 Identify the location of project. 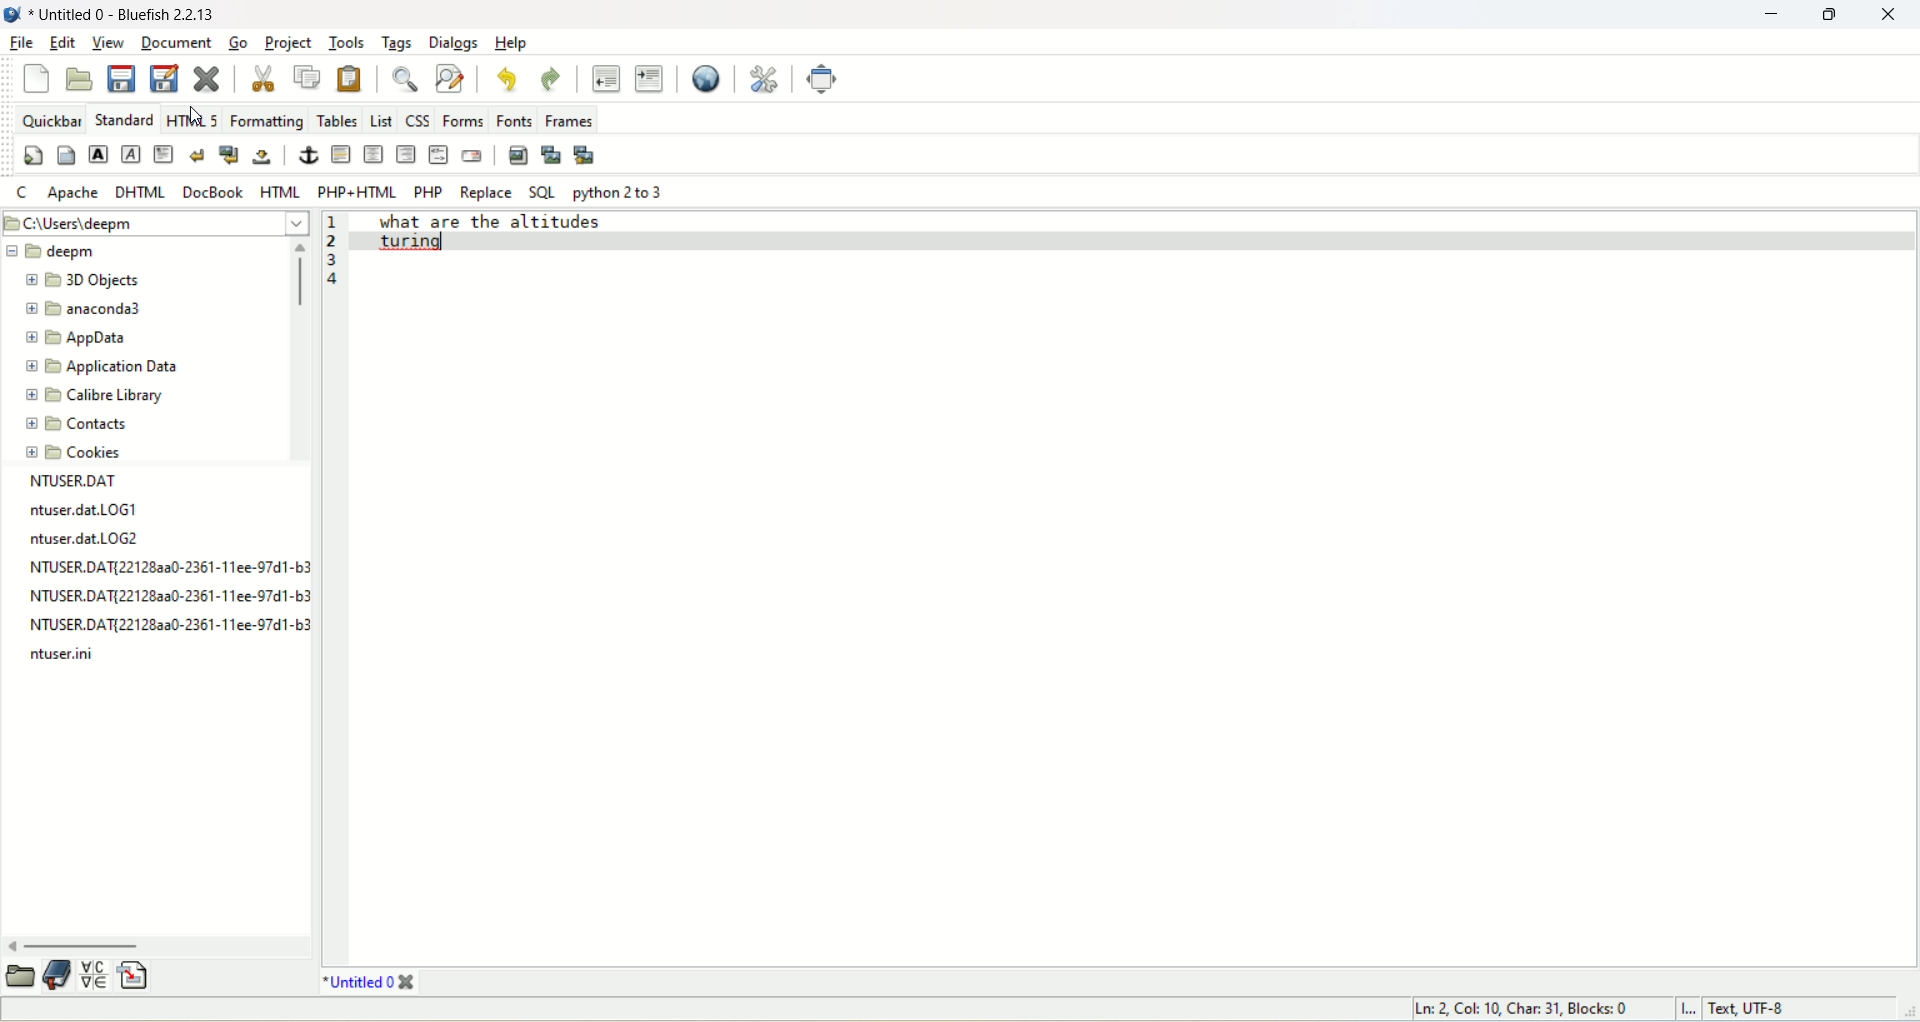
(286, 41).